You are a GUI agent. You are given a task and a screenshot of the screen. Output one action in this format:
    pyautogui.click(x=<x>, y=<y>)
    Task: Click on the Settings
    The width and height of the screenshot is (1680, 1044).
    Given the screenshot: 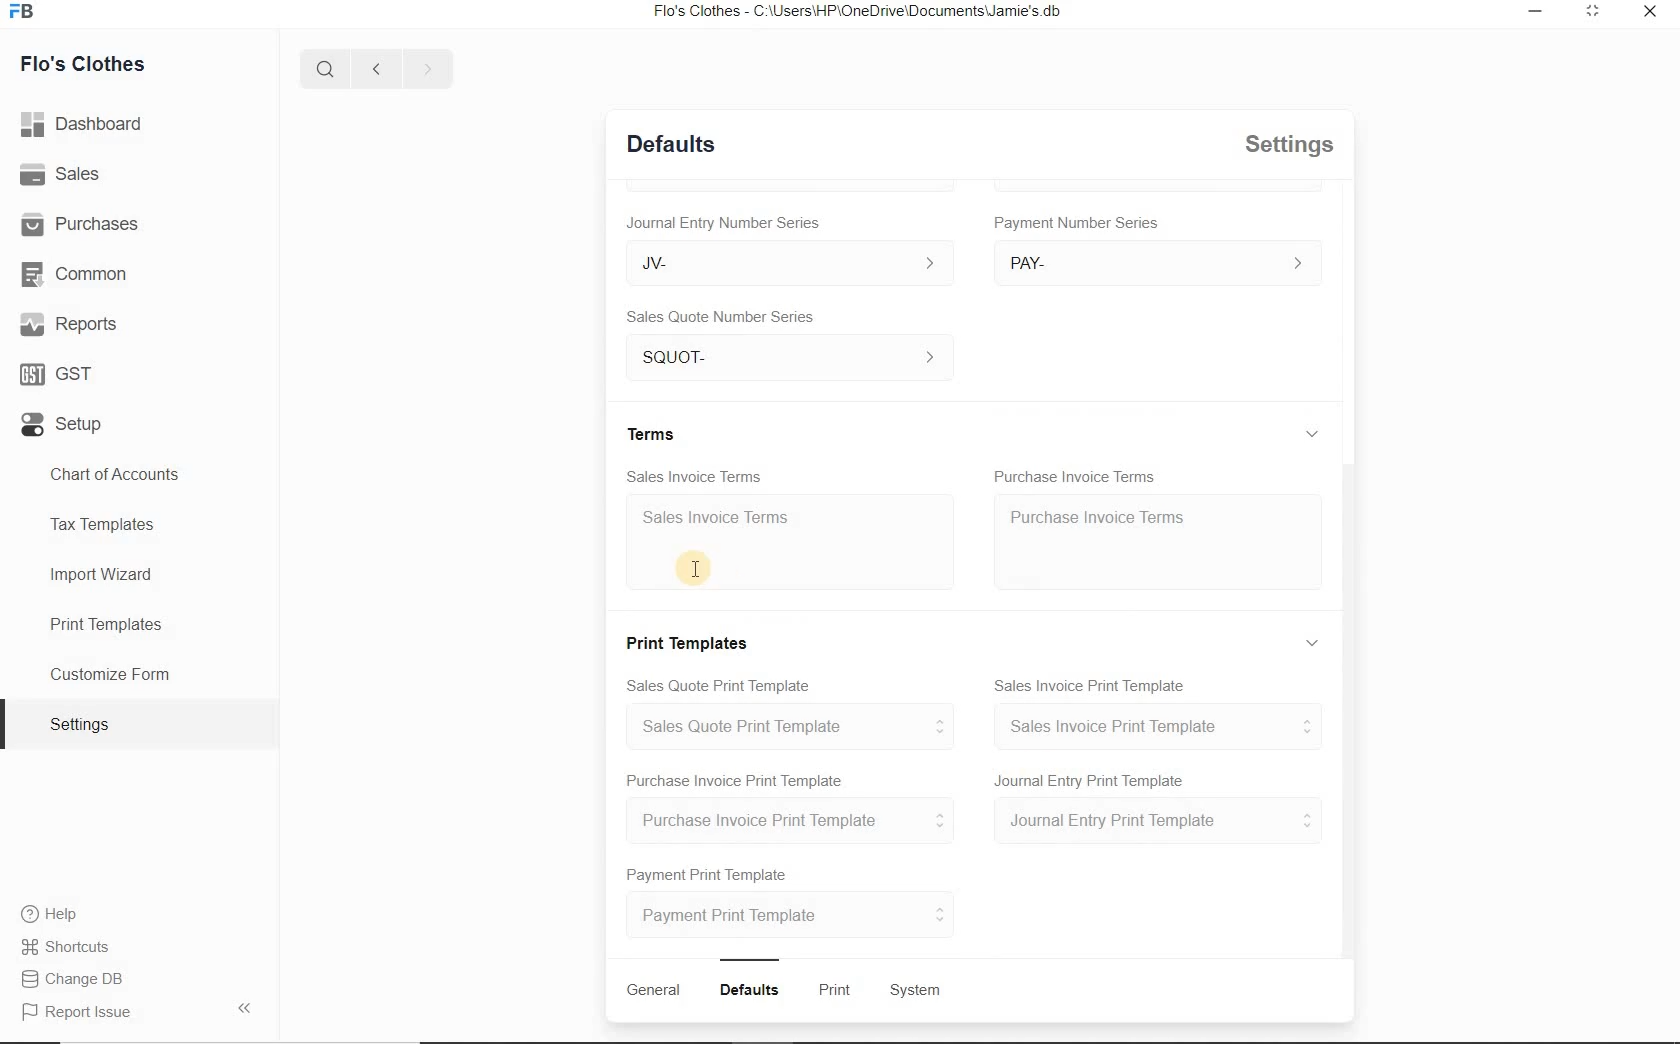 What is the action you would take?
    pyautogui.click(x=1287, y=144)
    